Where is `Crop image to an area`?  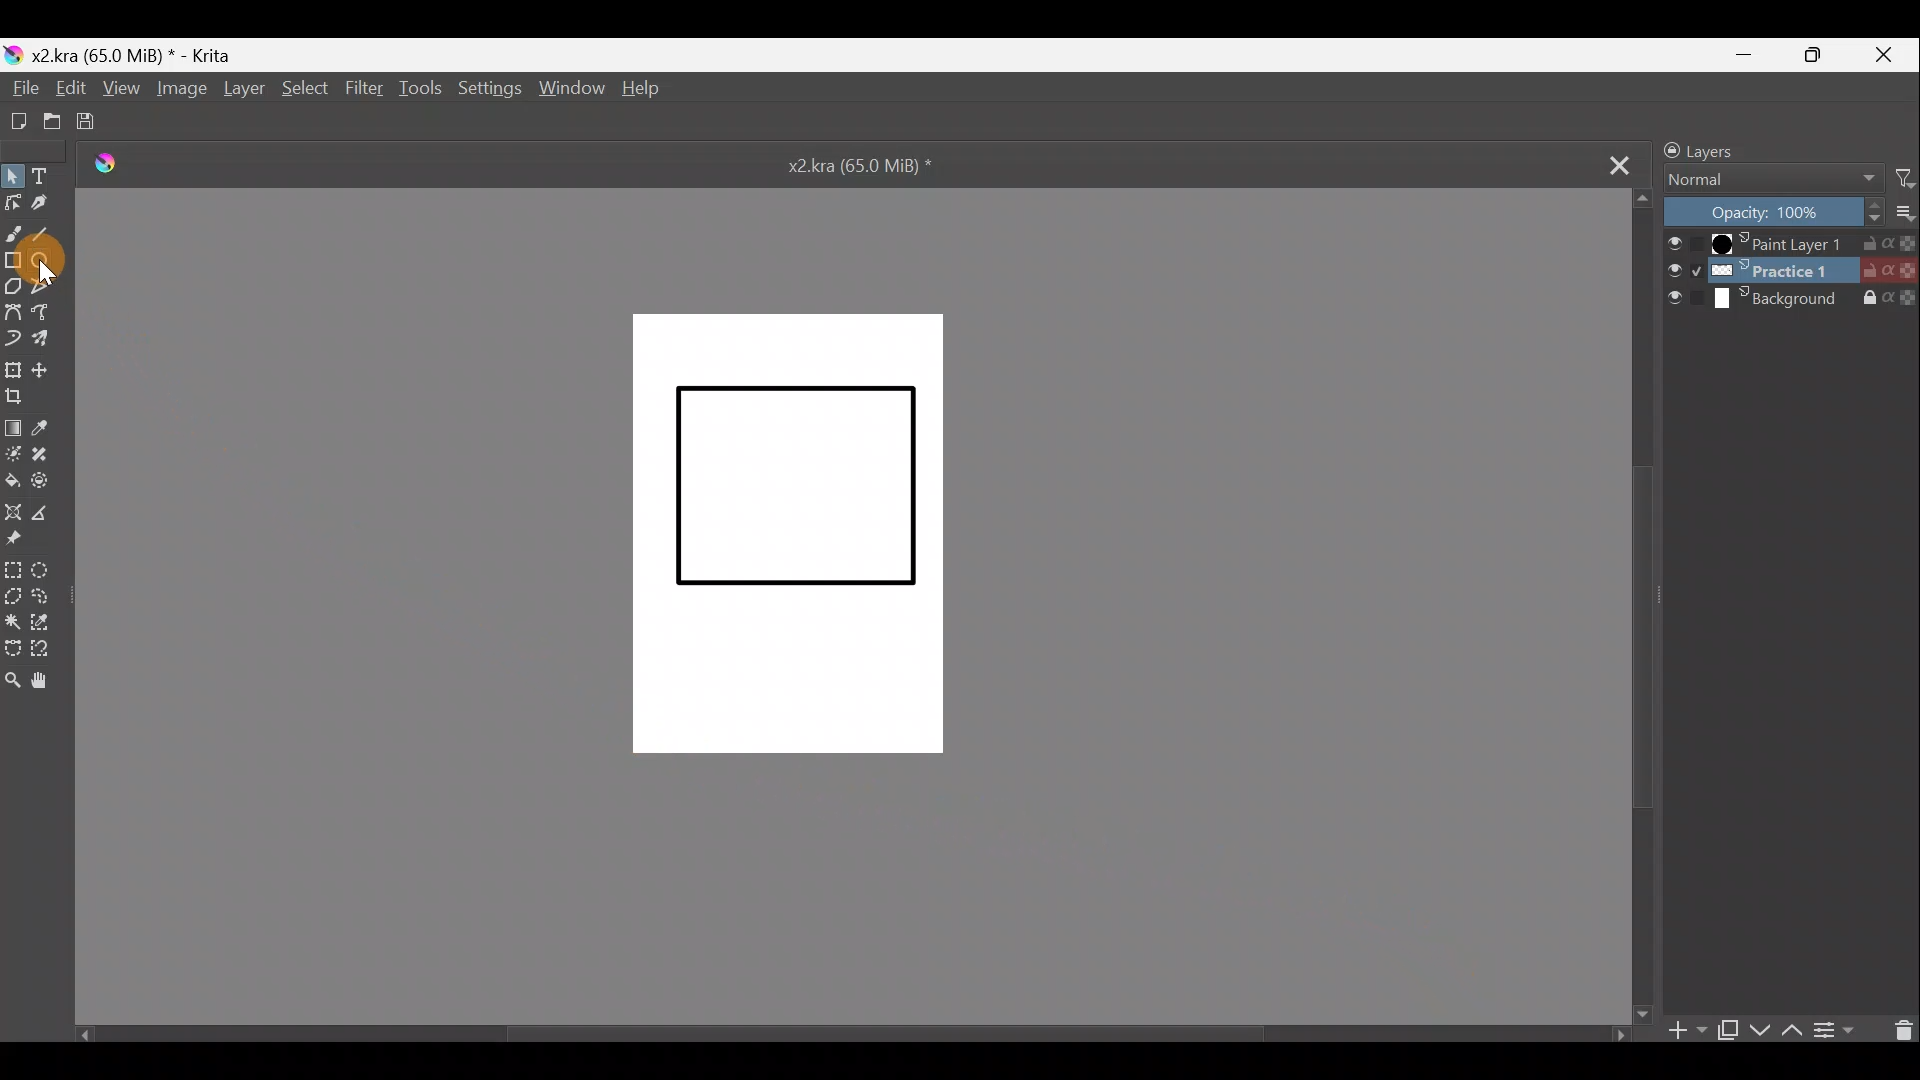 Crop image to an area is located at coordinates (23, 400).